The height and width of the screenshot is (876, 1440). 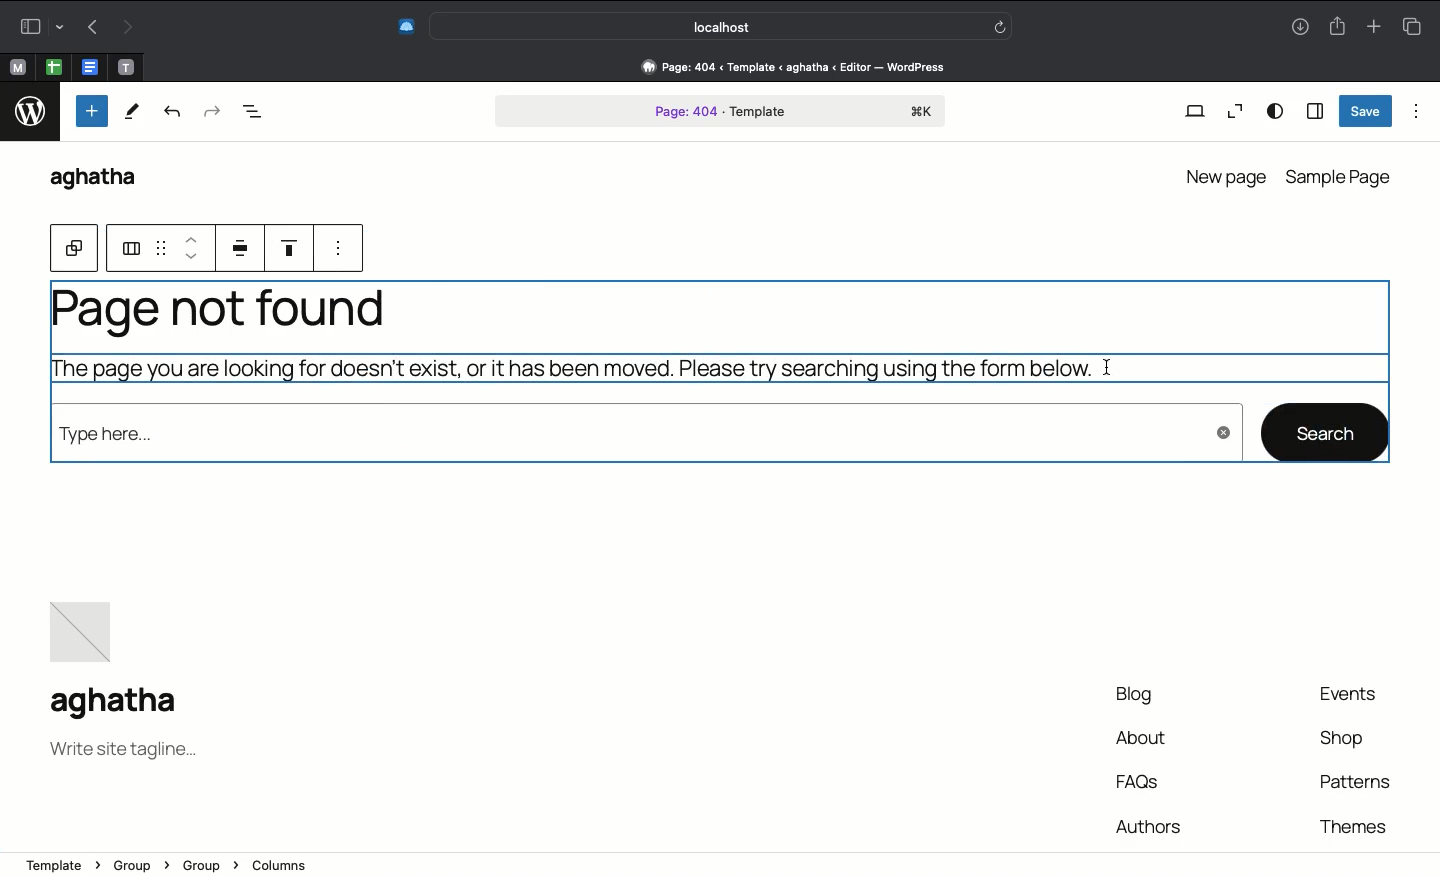 I want to click on Address, so click(x=783, y=67).